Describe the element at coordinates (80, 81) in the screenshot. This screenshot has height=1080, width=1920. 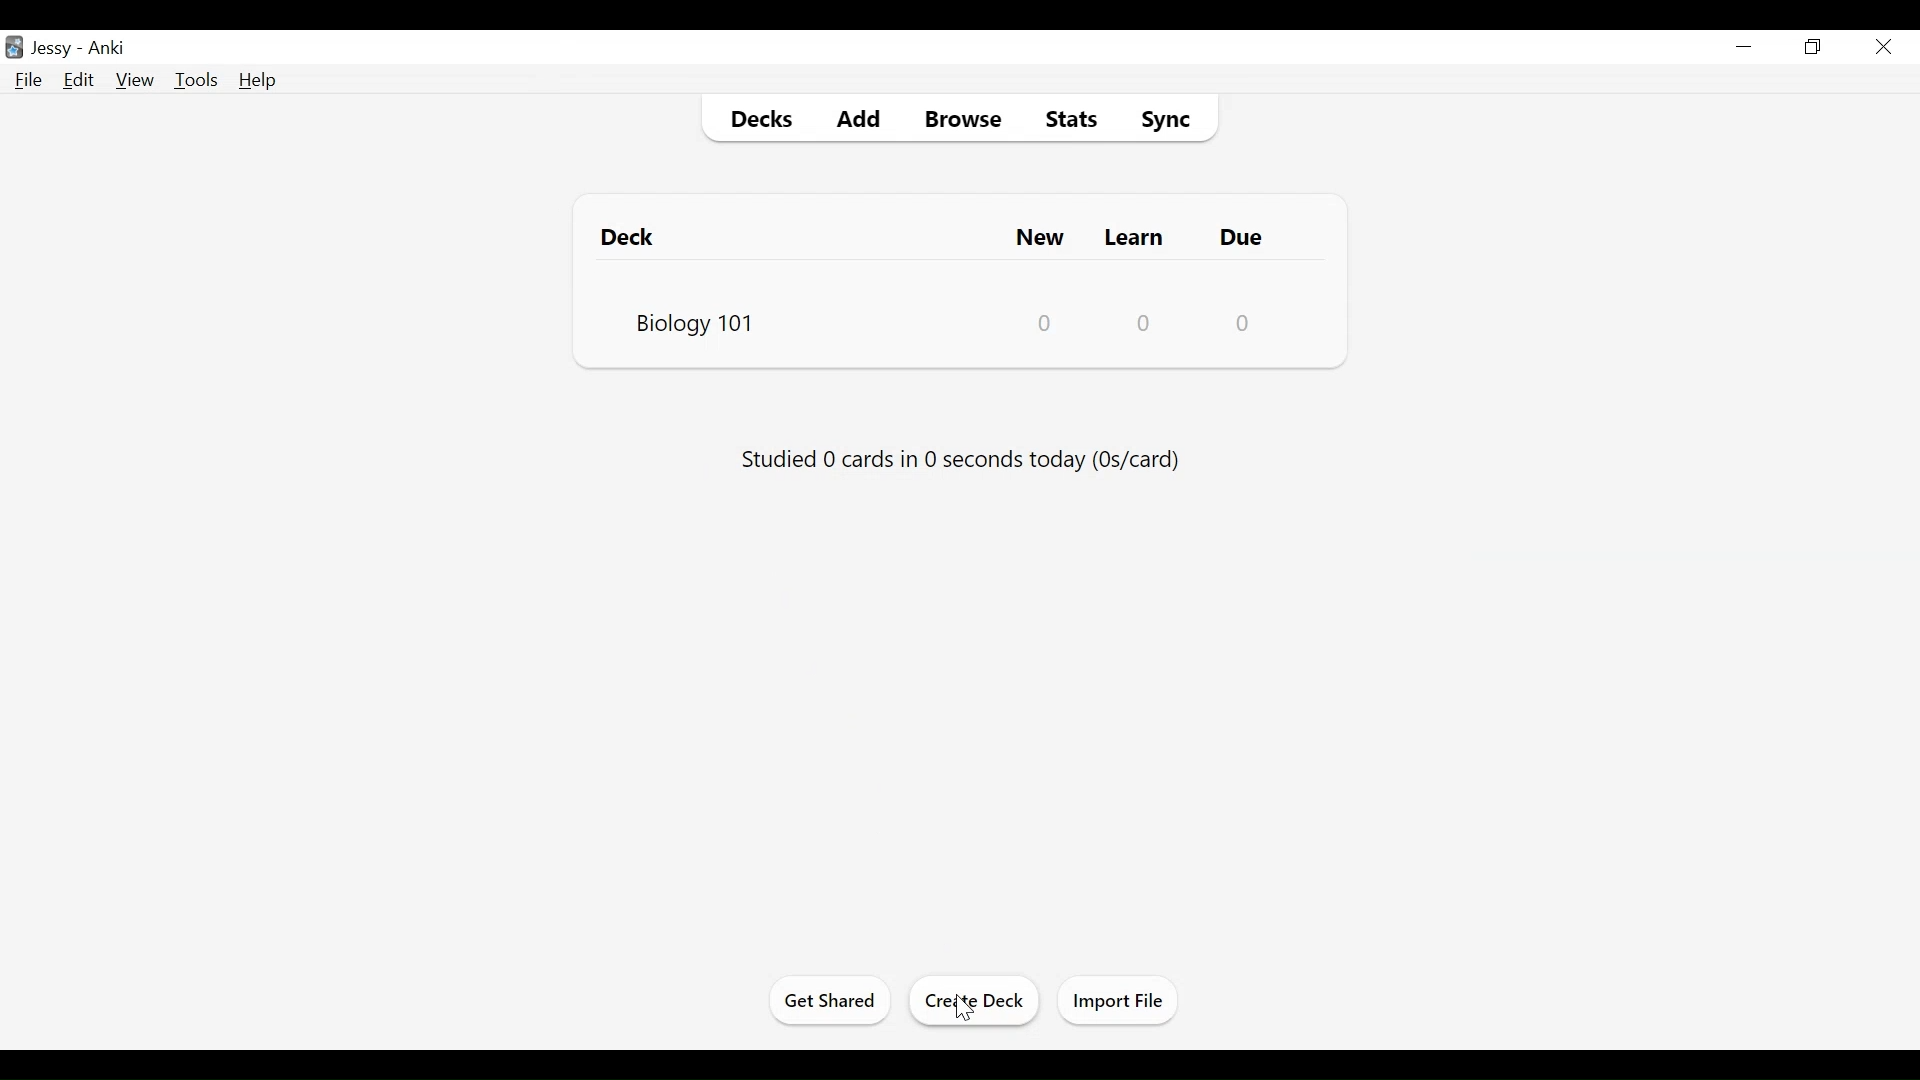
I see `Edit` at that location.